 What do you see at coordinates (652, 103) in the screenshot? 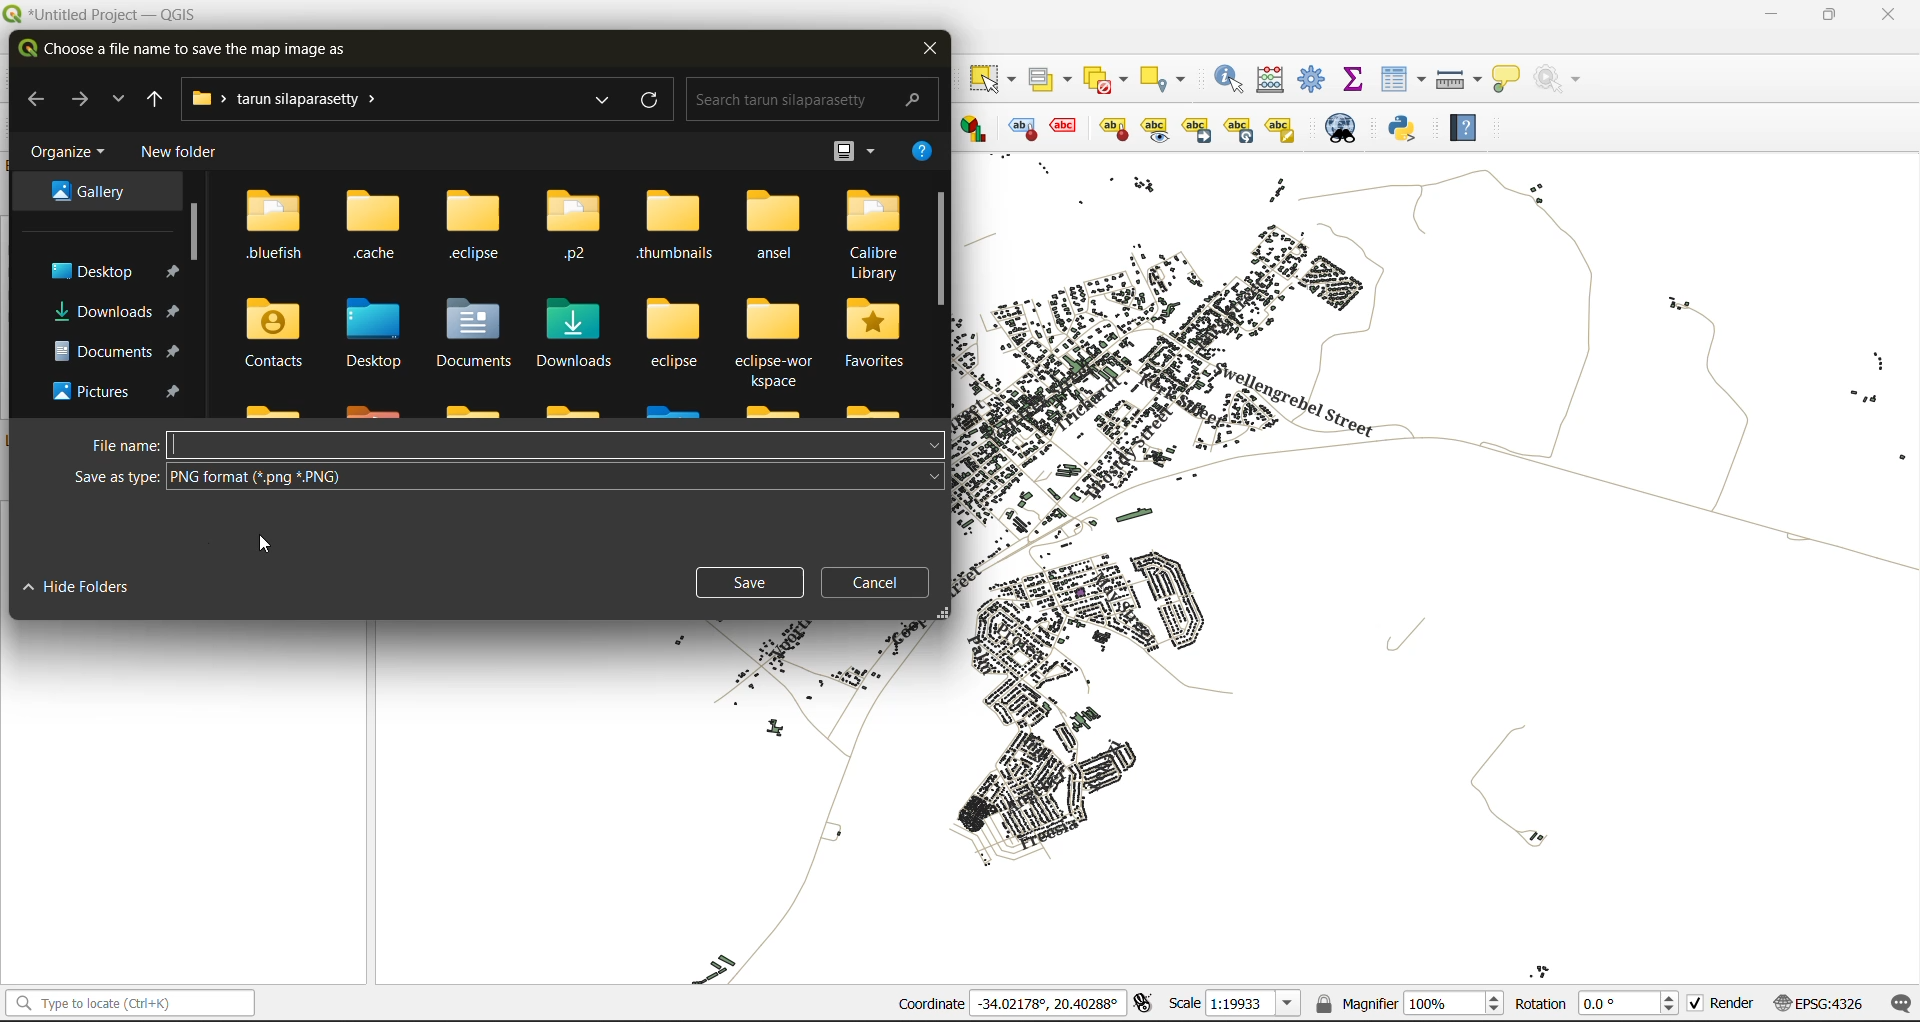
I see `refresh` at bounding box center [652, 103].